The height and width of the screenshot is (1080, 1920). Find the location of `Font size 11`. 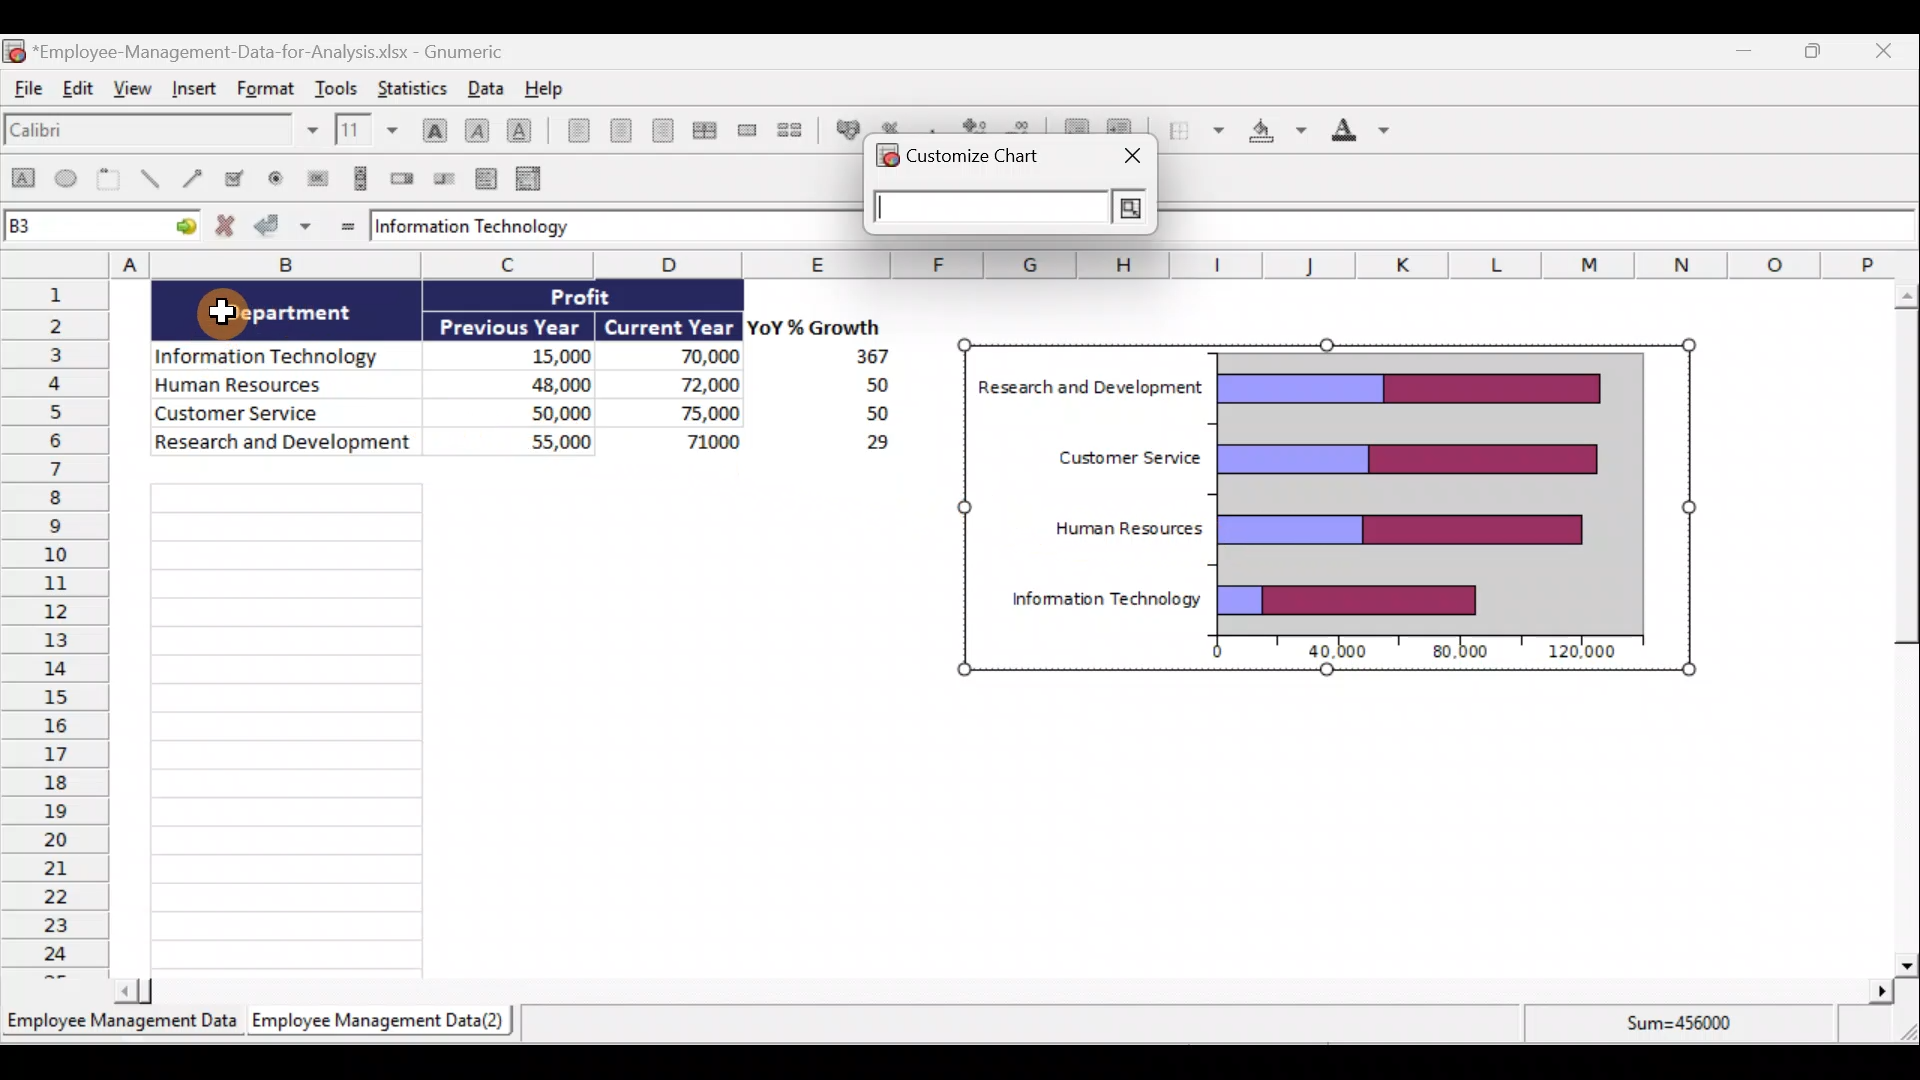

Font size 11 is located at coordinates (364, 129).